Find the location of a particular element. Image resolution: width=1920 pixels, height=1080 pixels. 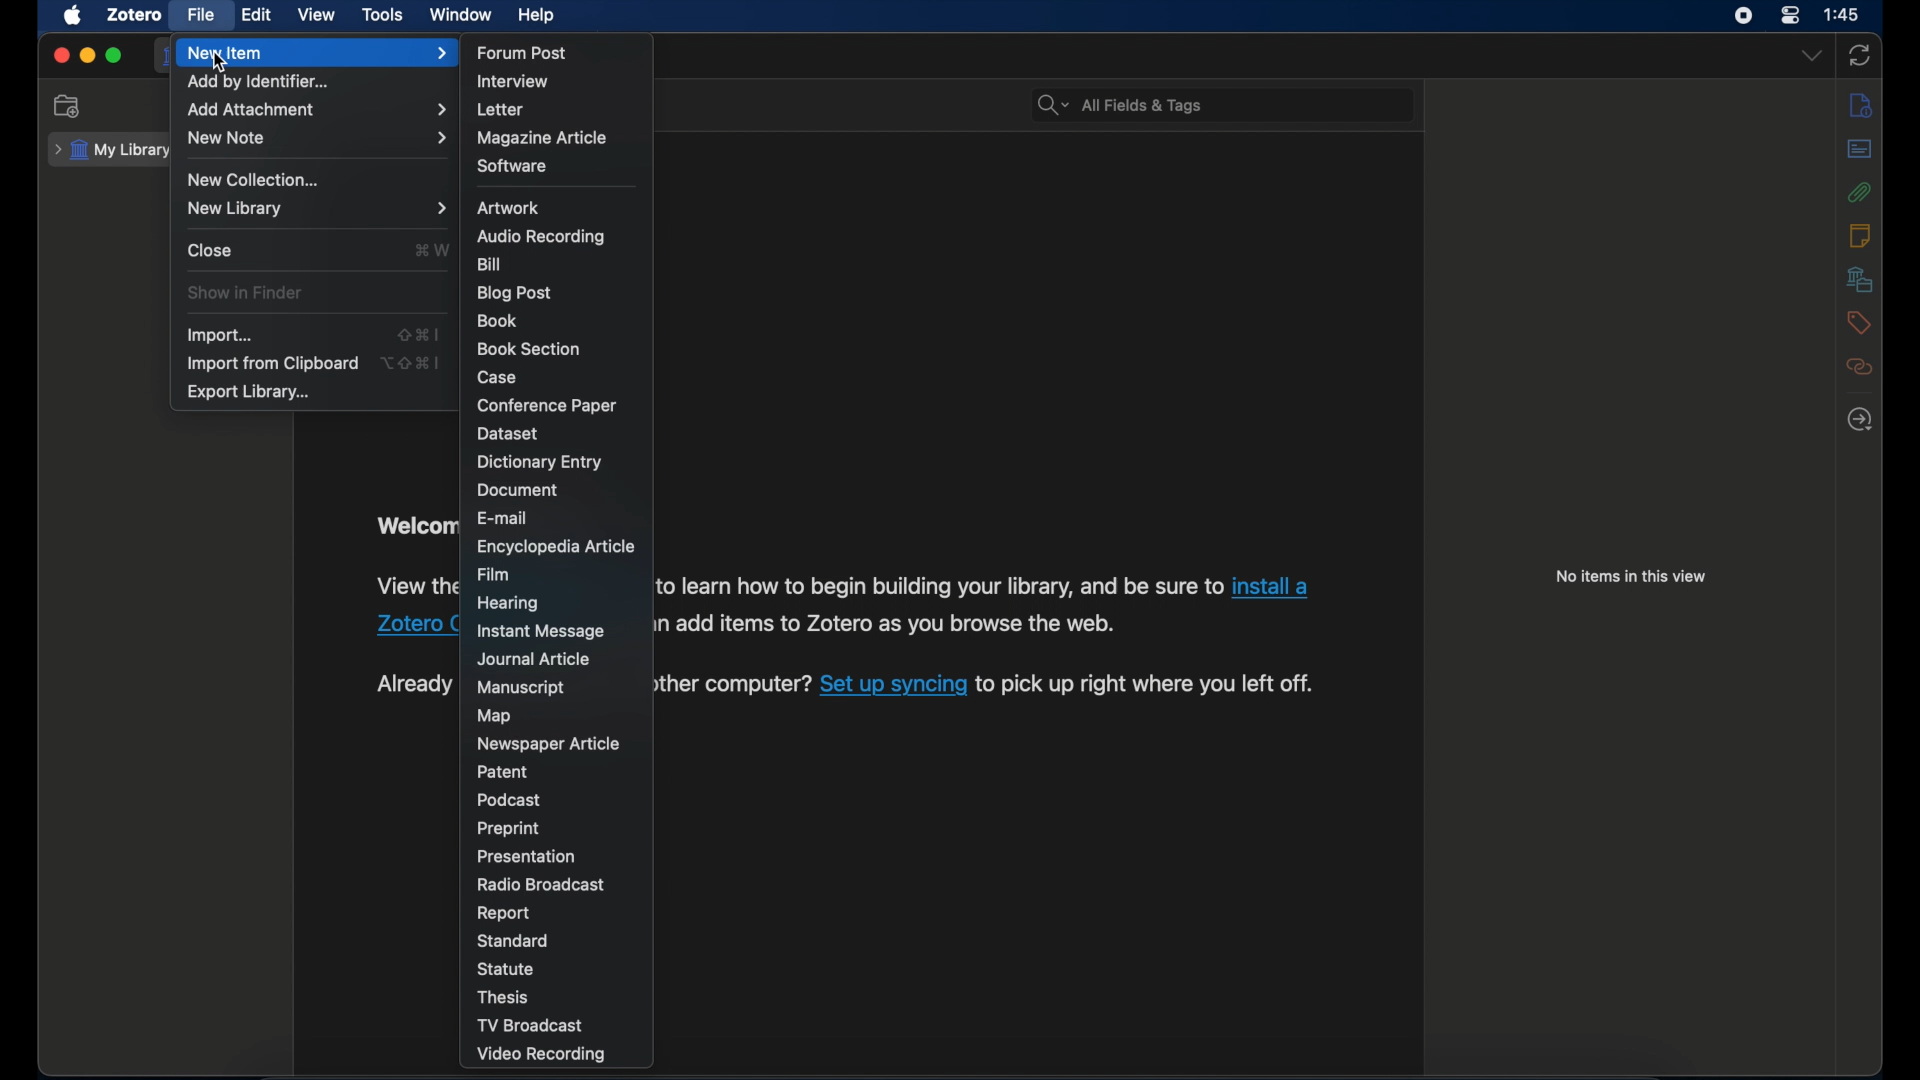

new note is located at coordinates (318, 137).